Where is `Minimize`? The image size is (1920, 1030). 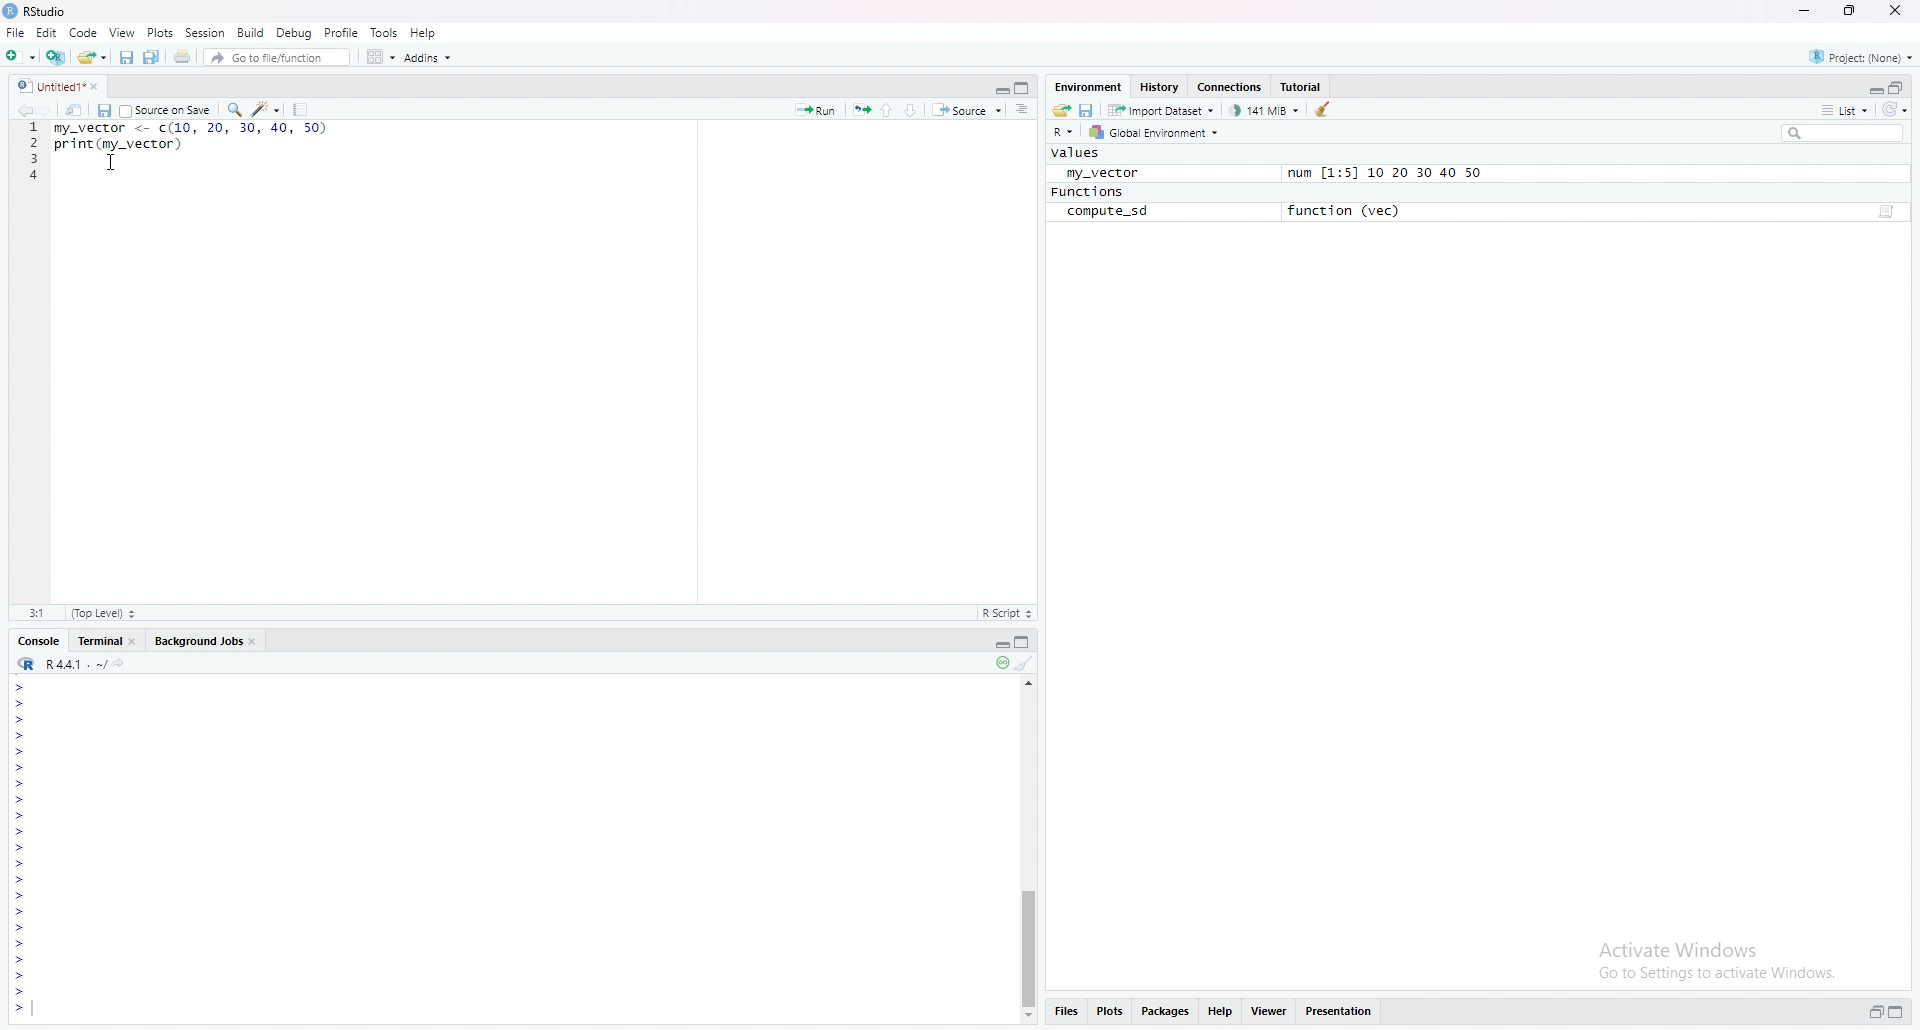 Minimize is located at coordinates (1808, 11).